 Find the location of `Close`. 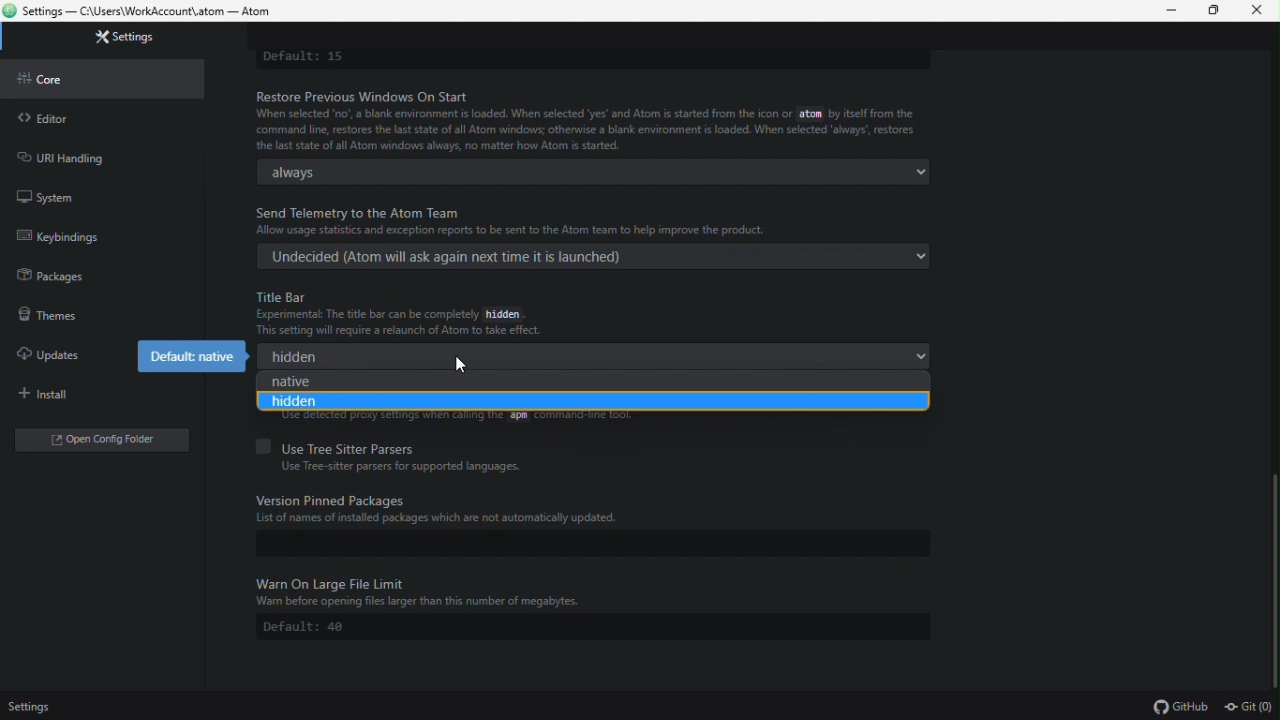

Close is located at coordinates (1257, 13).